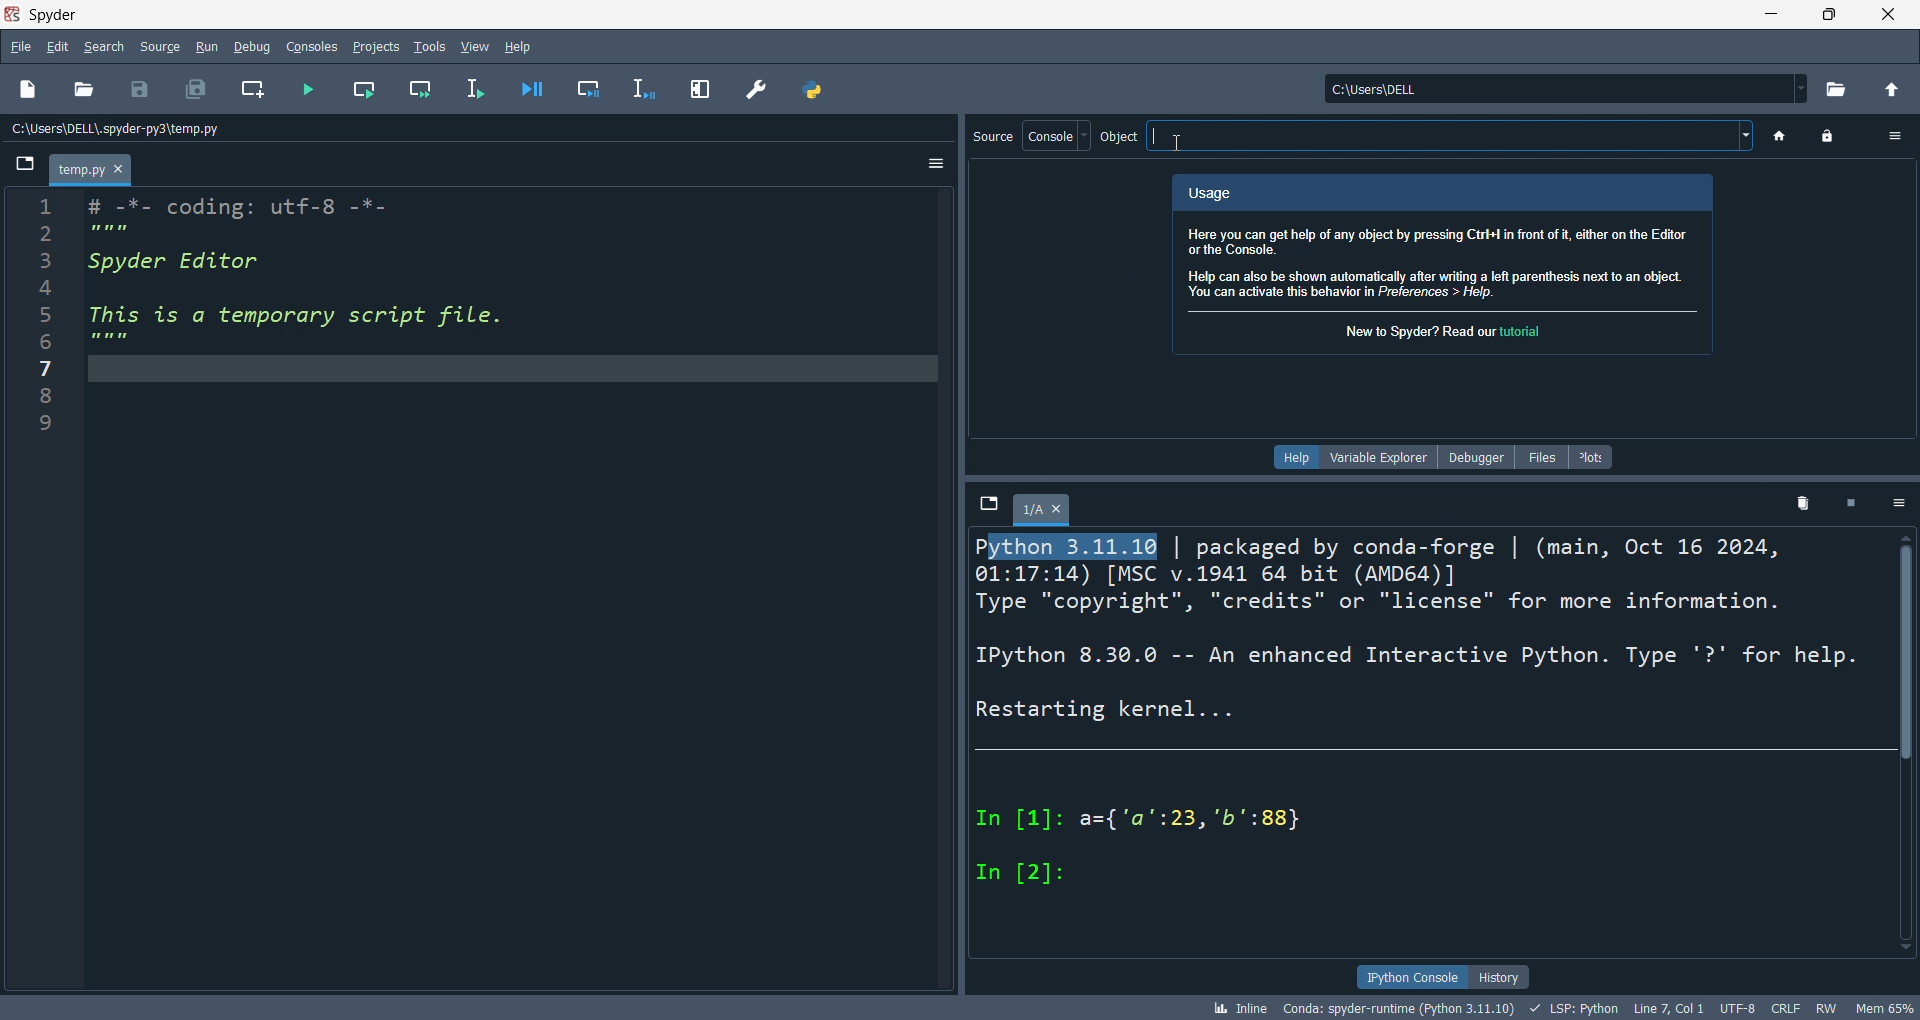  I want to click on search, so click(102, 42).